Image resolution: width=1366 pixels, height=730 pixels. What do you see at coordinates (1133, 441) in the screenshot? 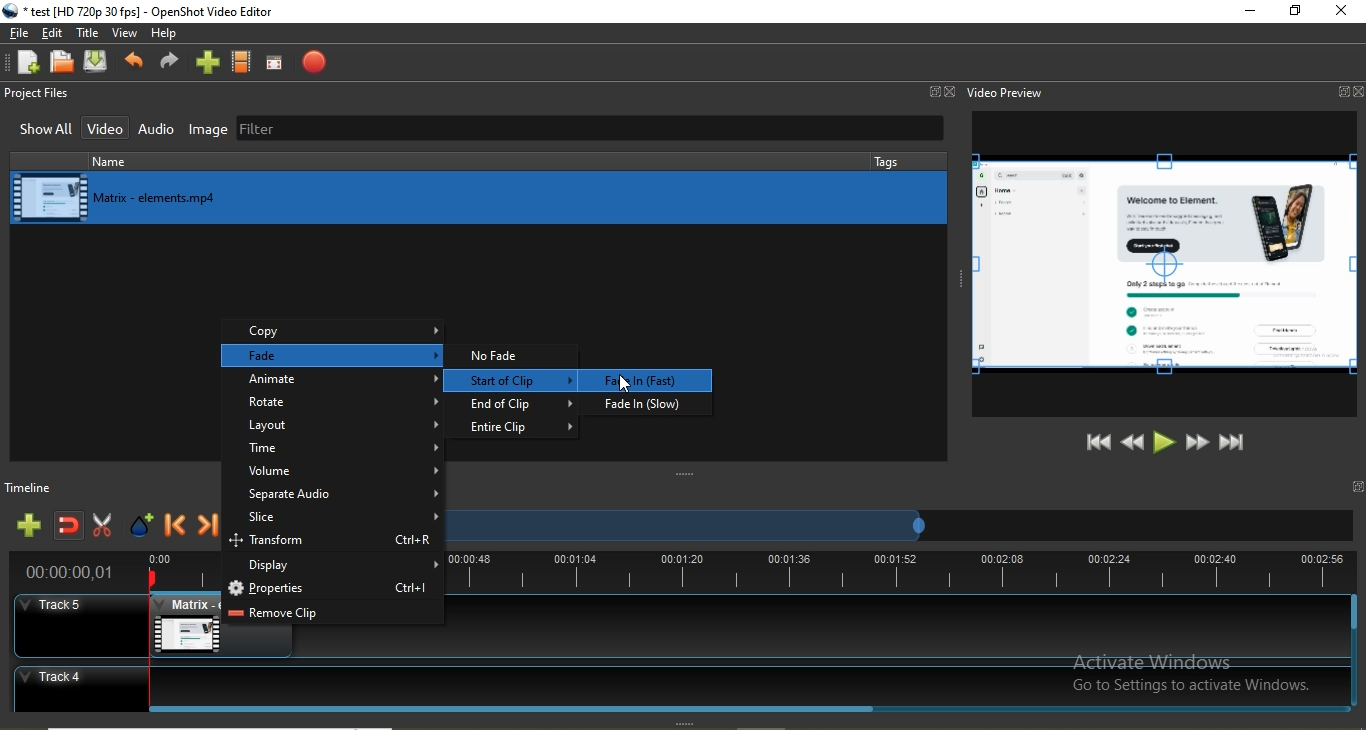
I see `Rewind ` at bounding box center [1133, 441].